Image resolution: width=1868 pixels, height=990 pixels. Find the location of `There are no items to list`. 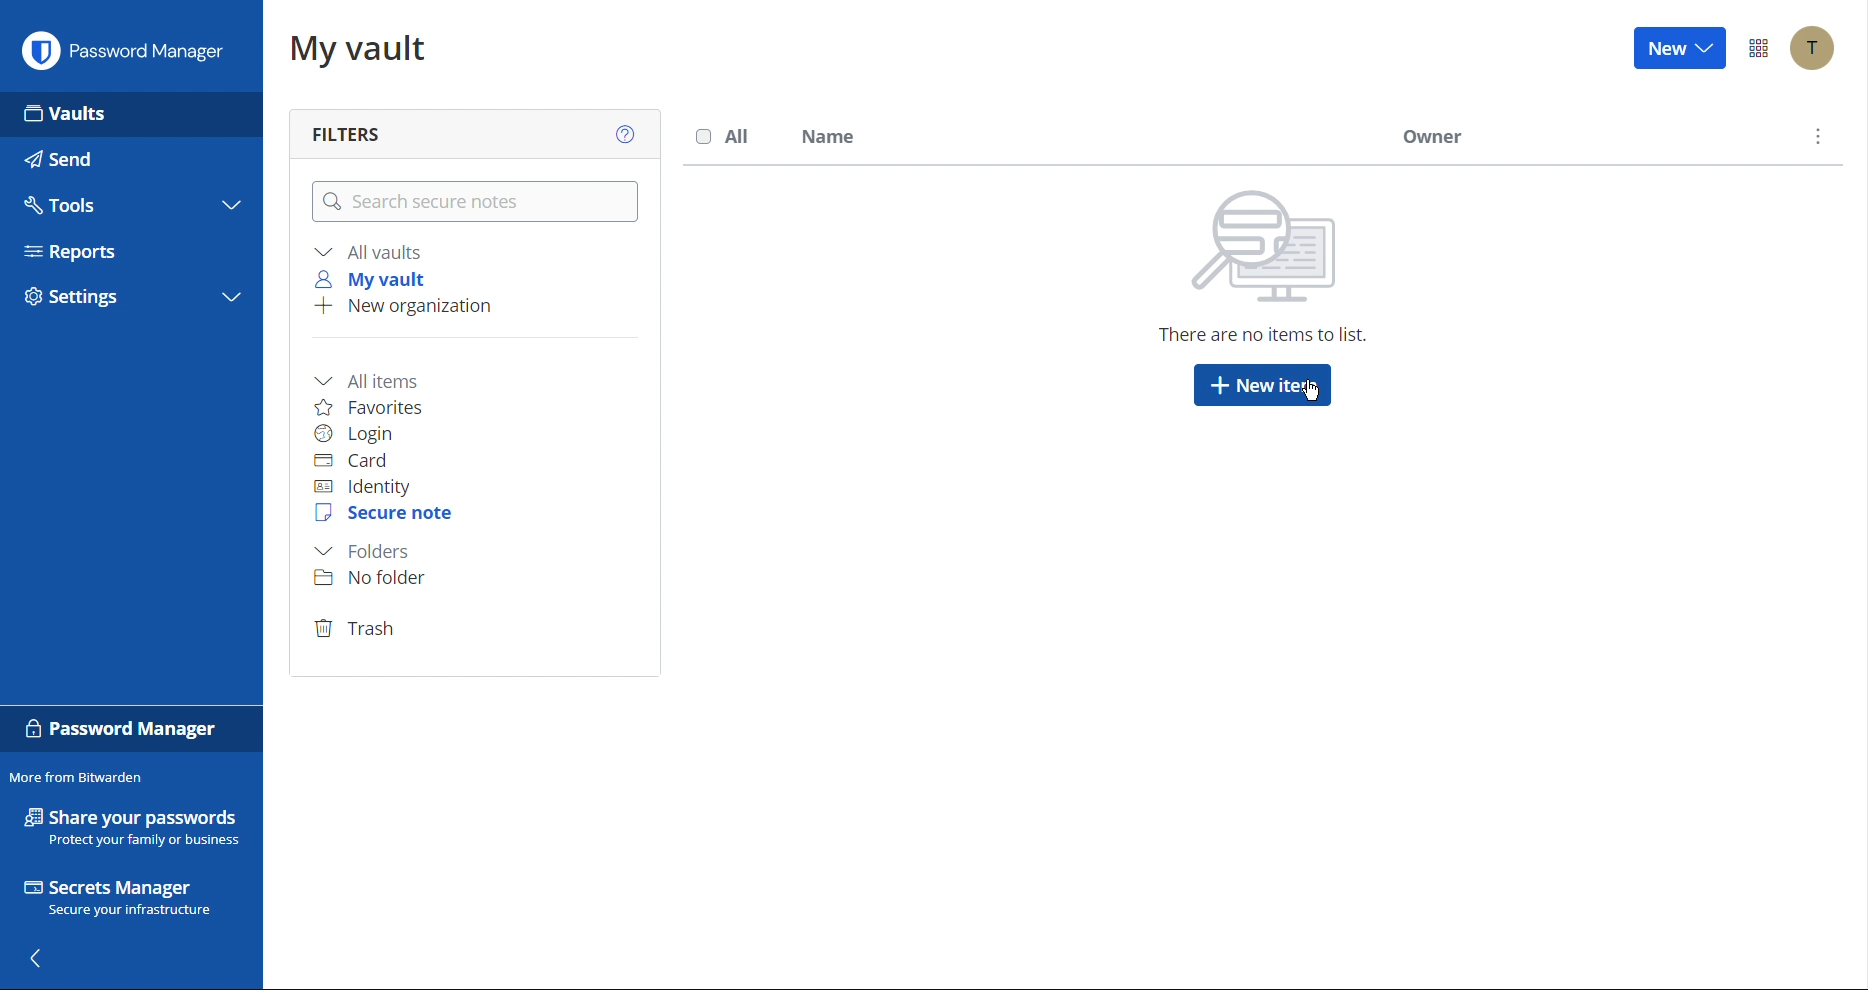

There are no items to list is located at coordinates (1252, 266).